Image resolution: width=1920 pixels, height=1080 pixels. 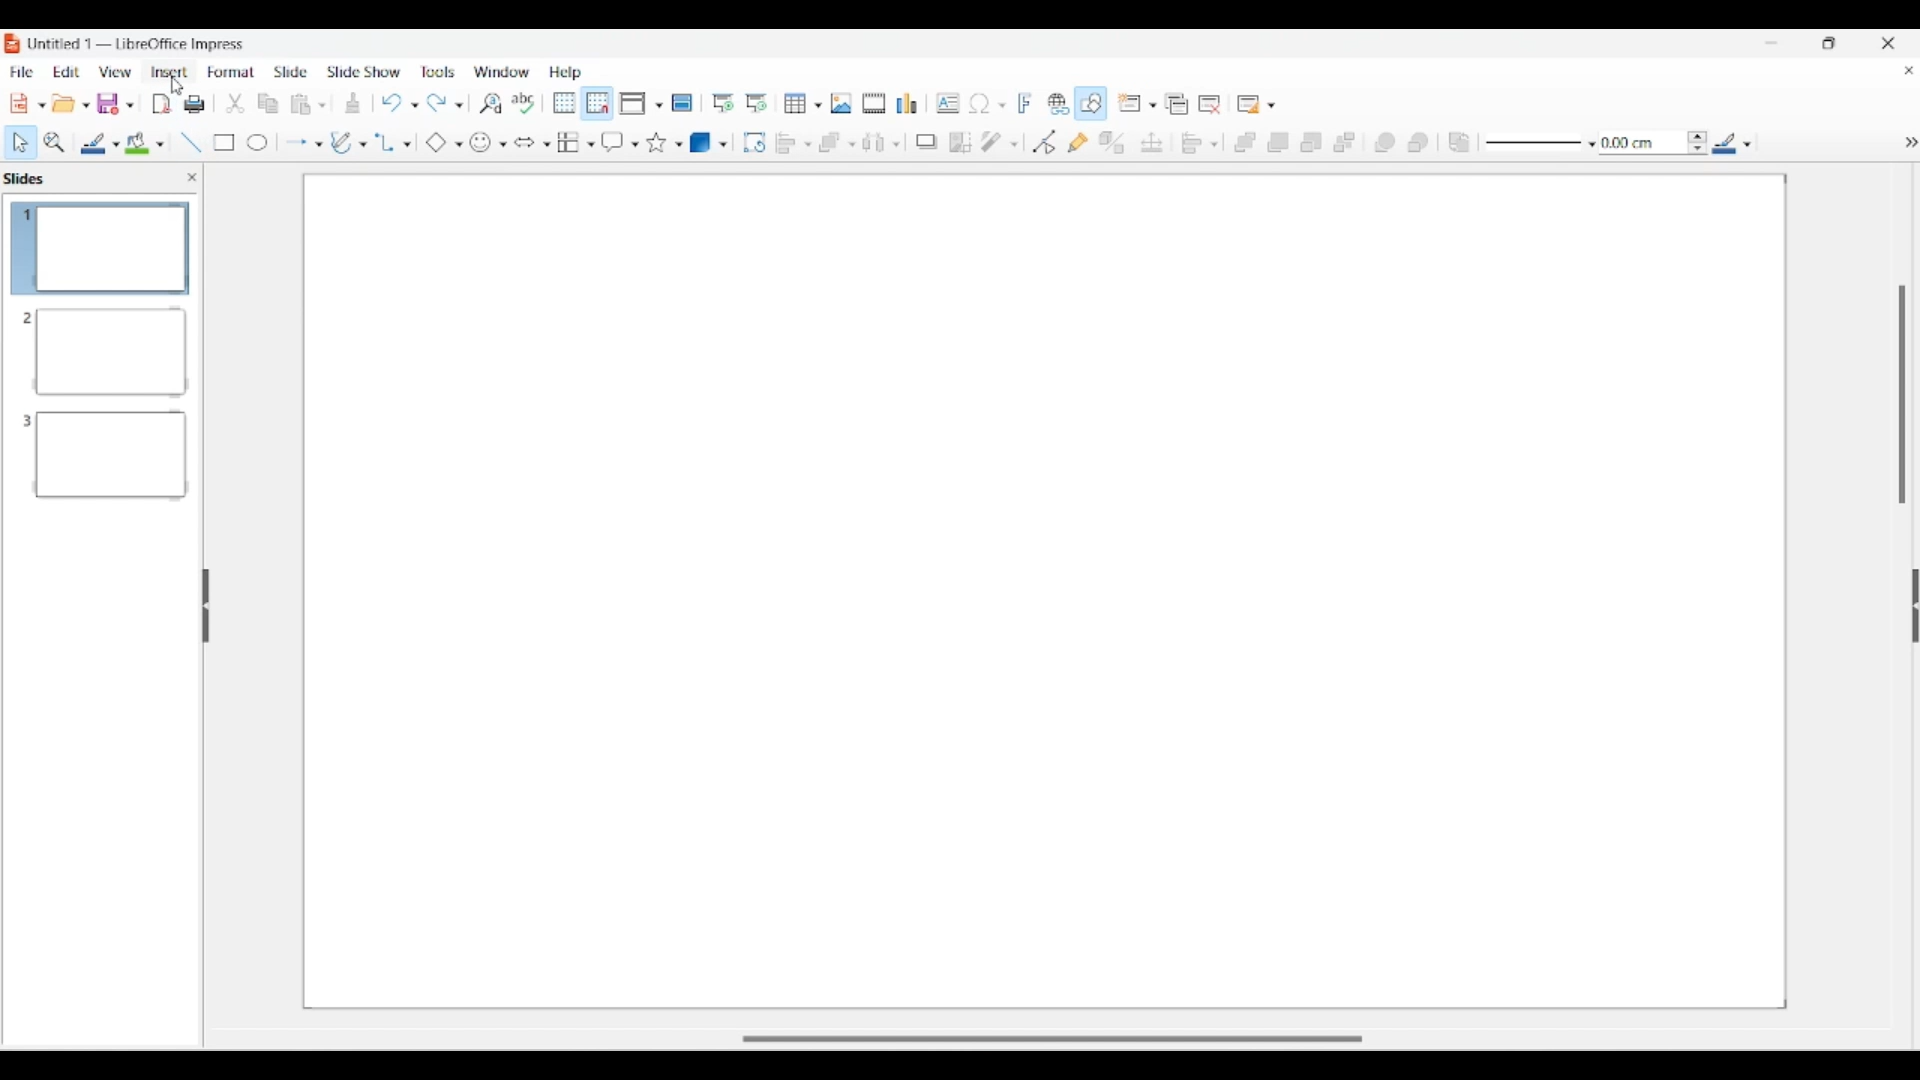 I want to click on Select option highlighted, so click(x=20, y=143).